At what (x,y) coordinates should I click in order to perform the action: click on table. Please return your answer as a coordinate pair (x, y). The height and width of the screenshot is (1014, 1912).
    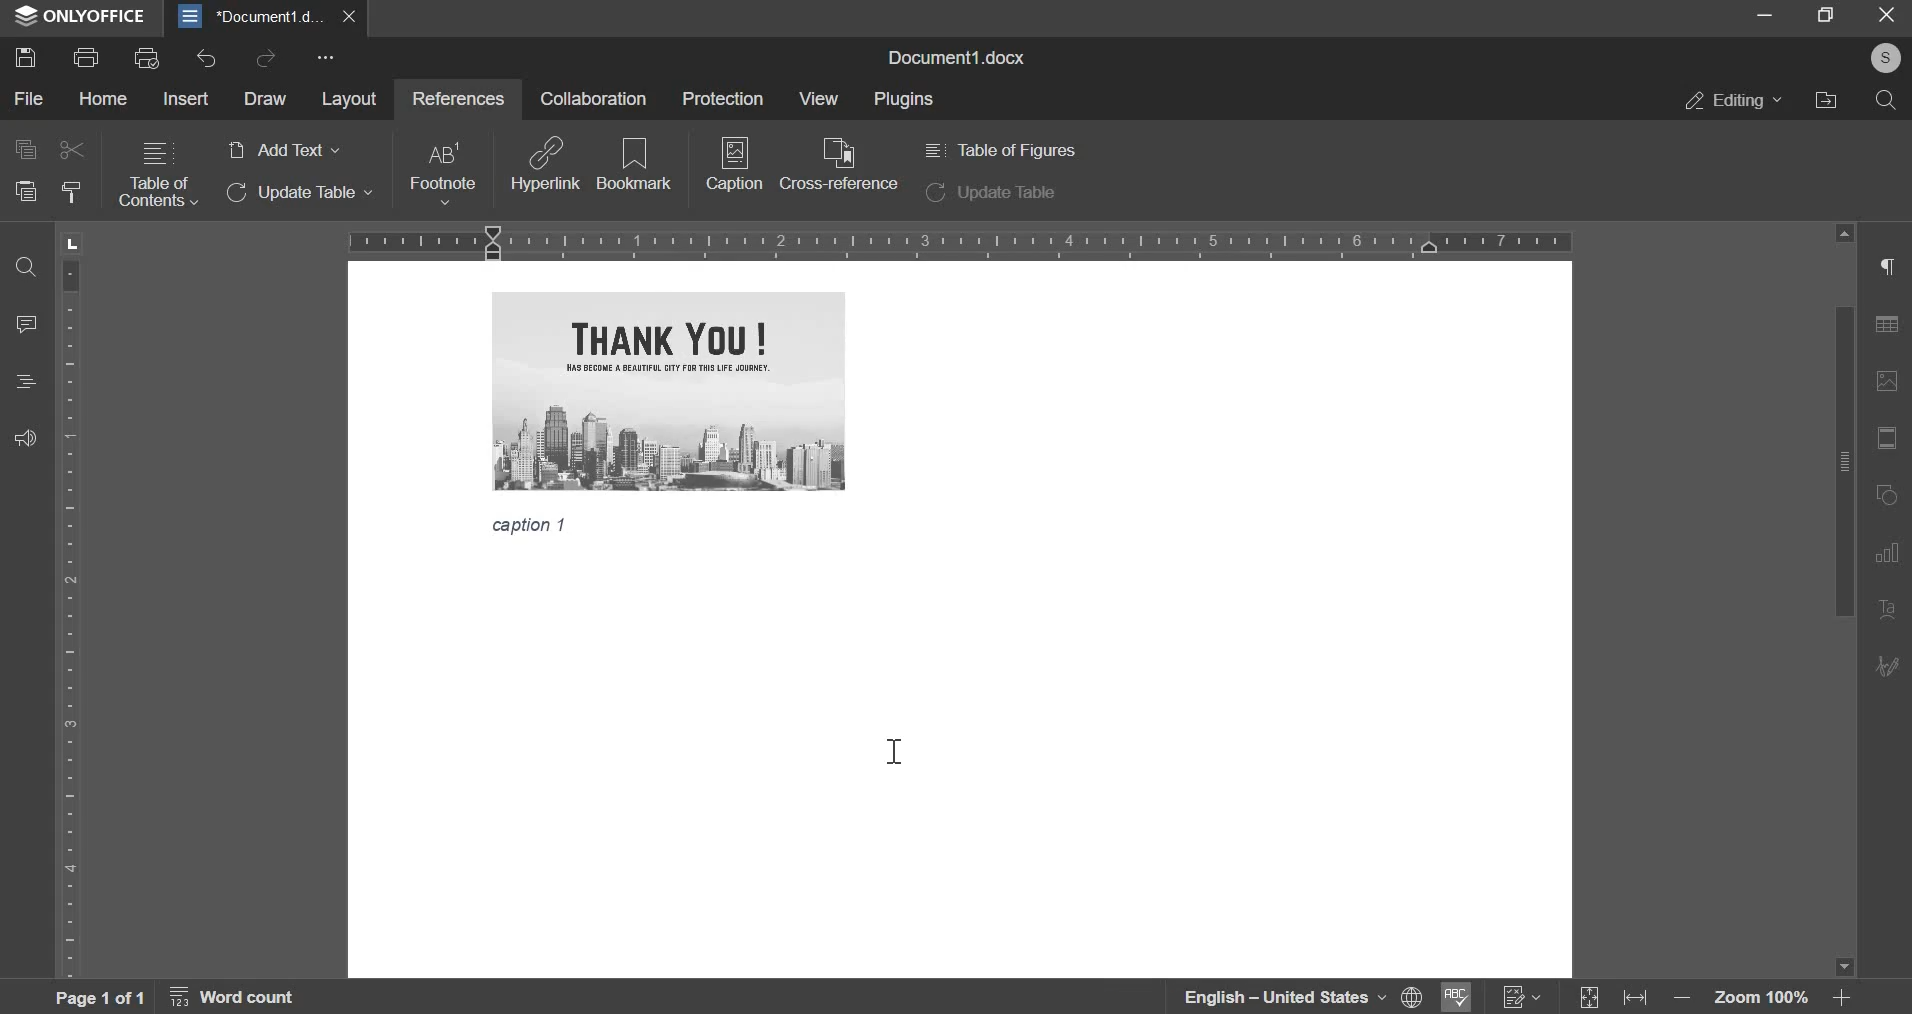
    Looking at the image, I should click on (1893, 329).